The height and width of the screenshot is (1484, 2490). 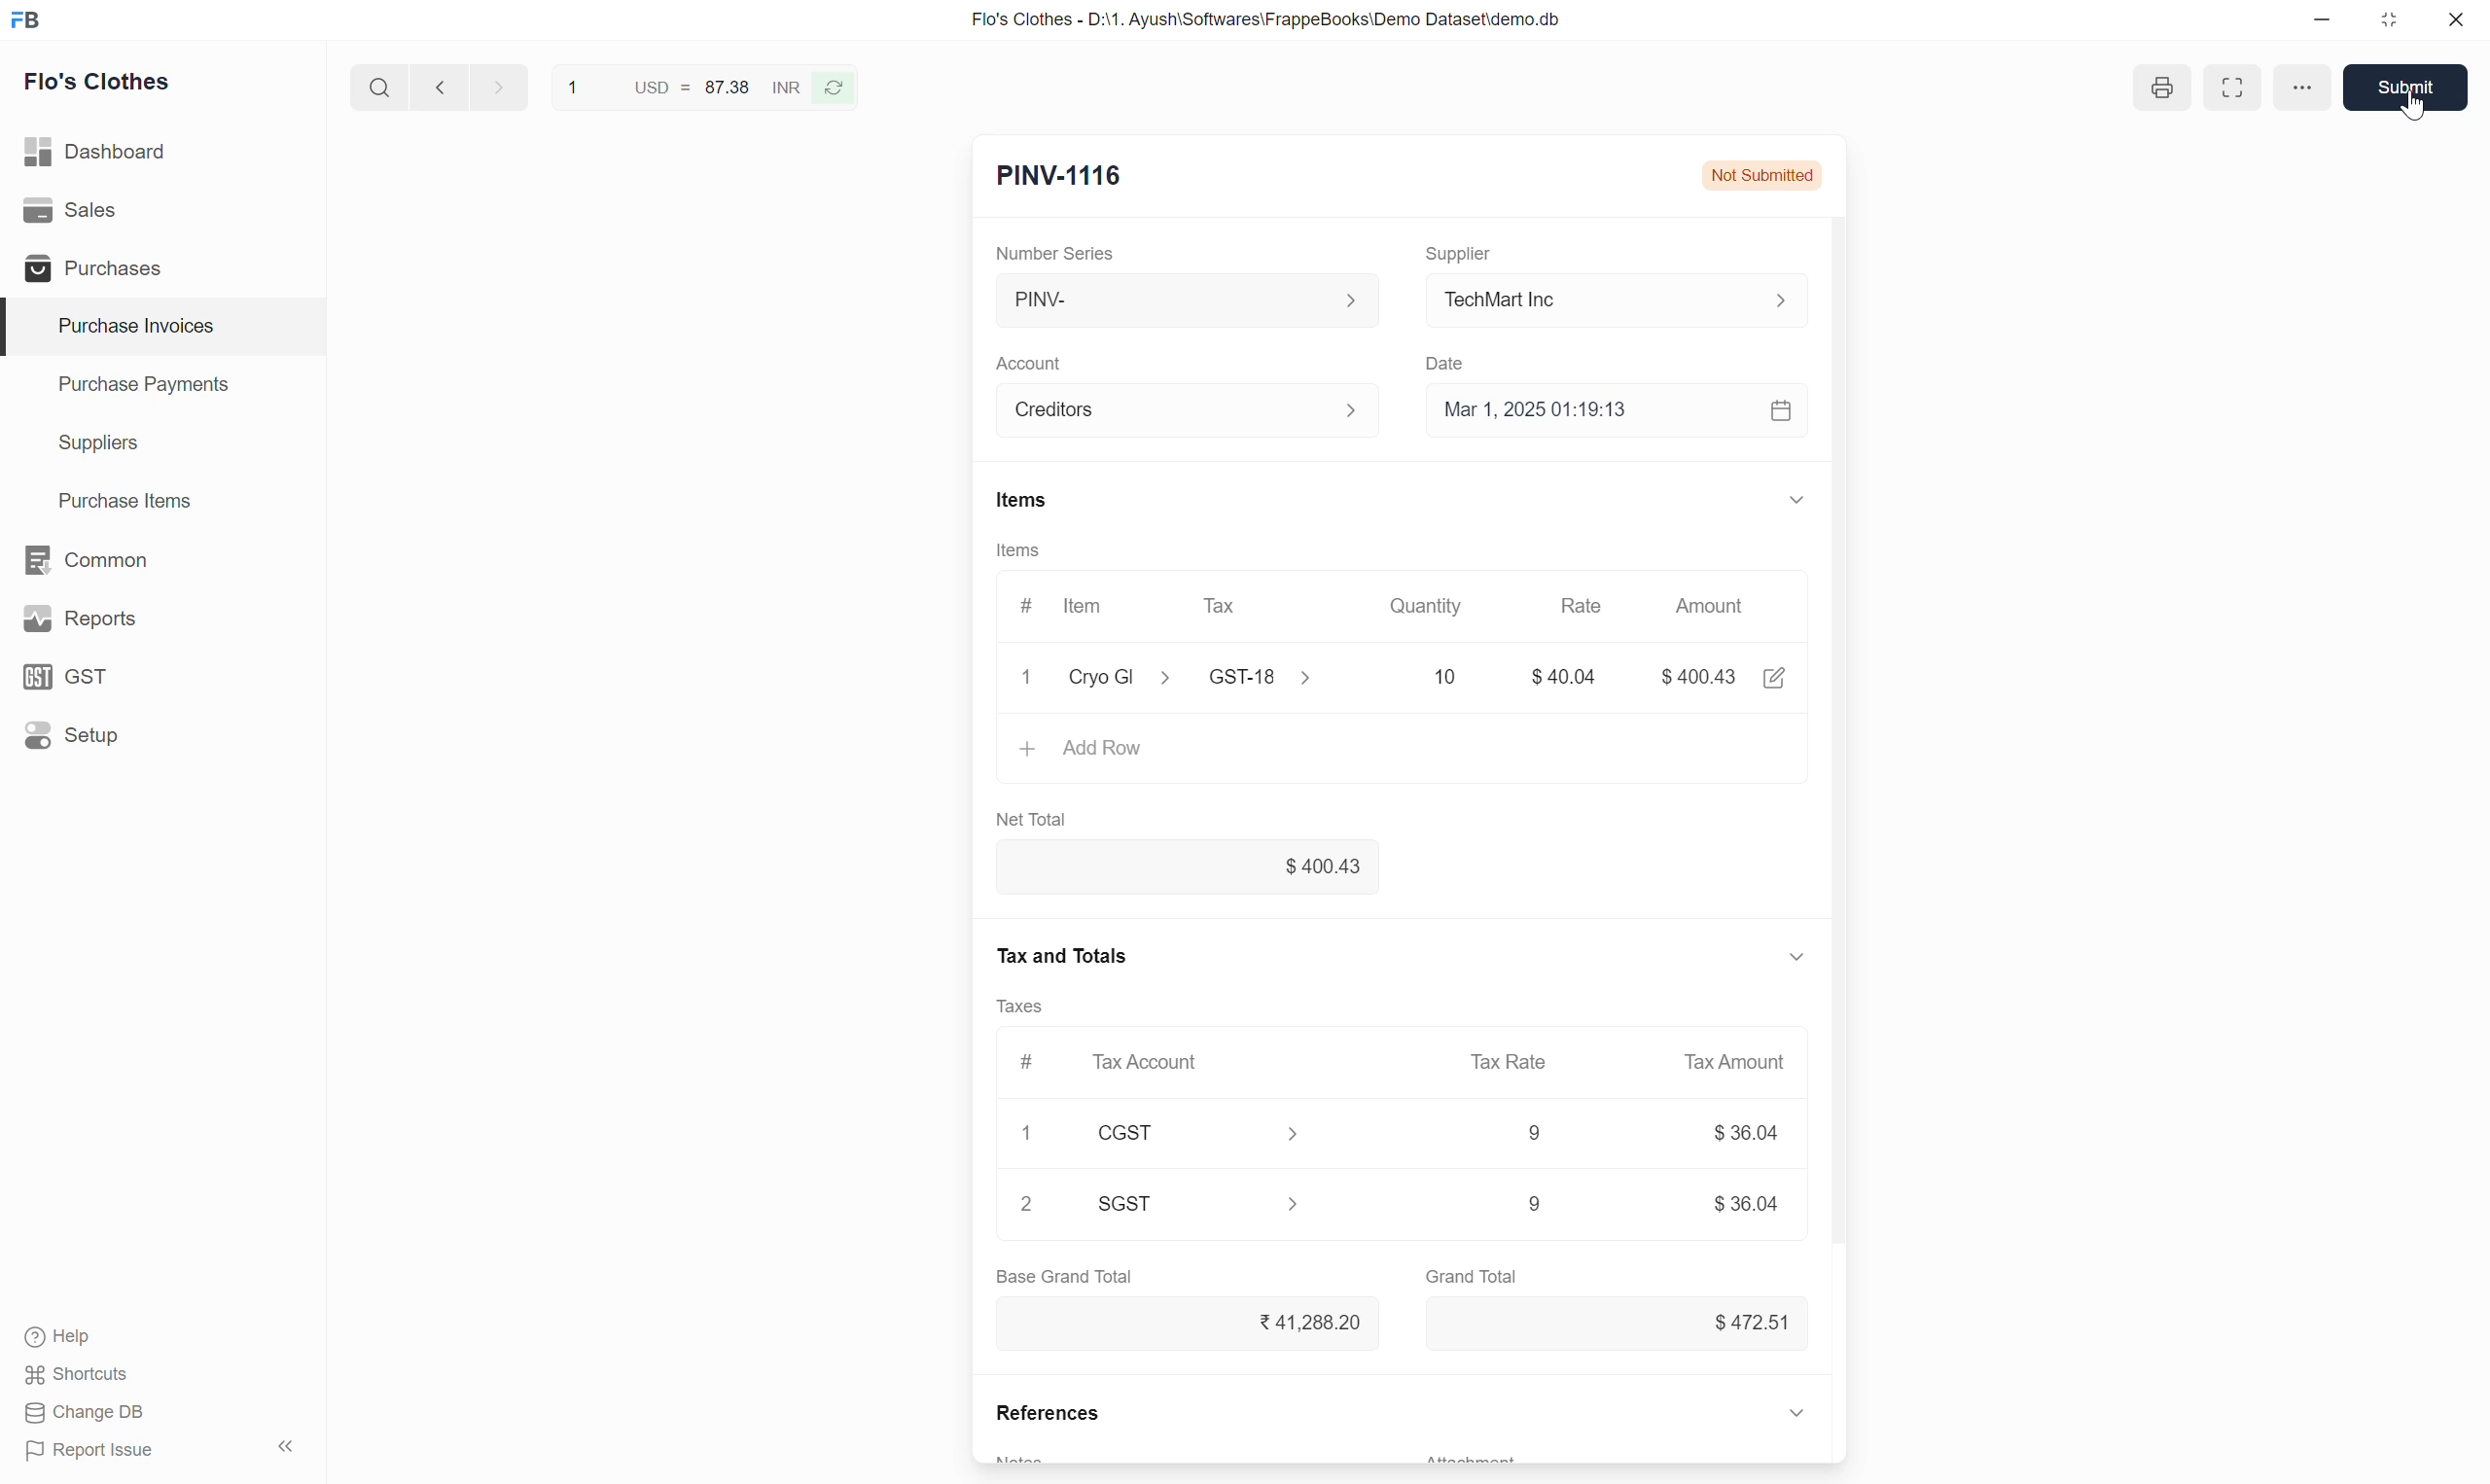 What do you see at coordinates (1474, 1273) in the screenshot?
I see `Grand Total` at bounding box center [1474, 1273].